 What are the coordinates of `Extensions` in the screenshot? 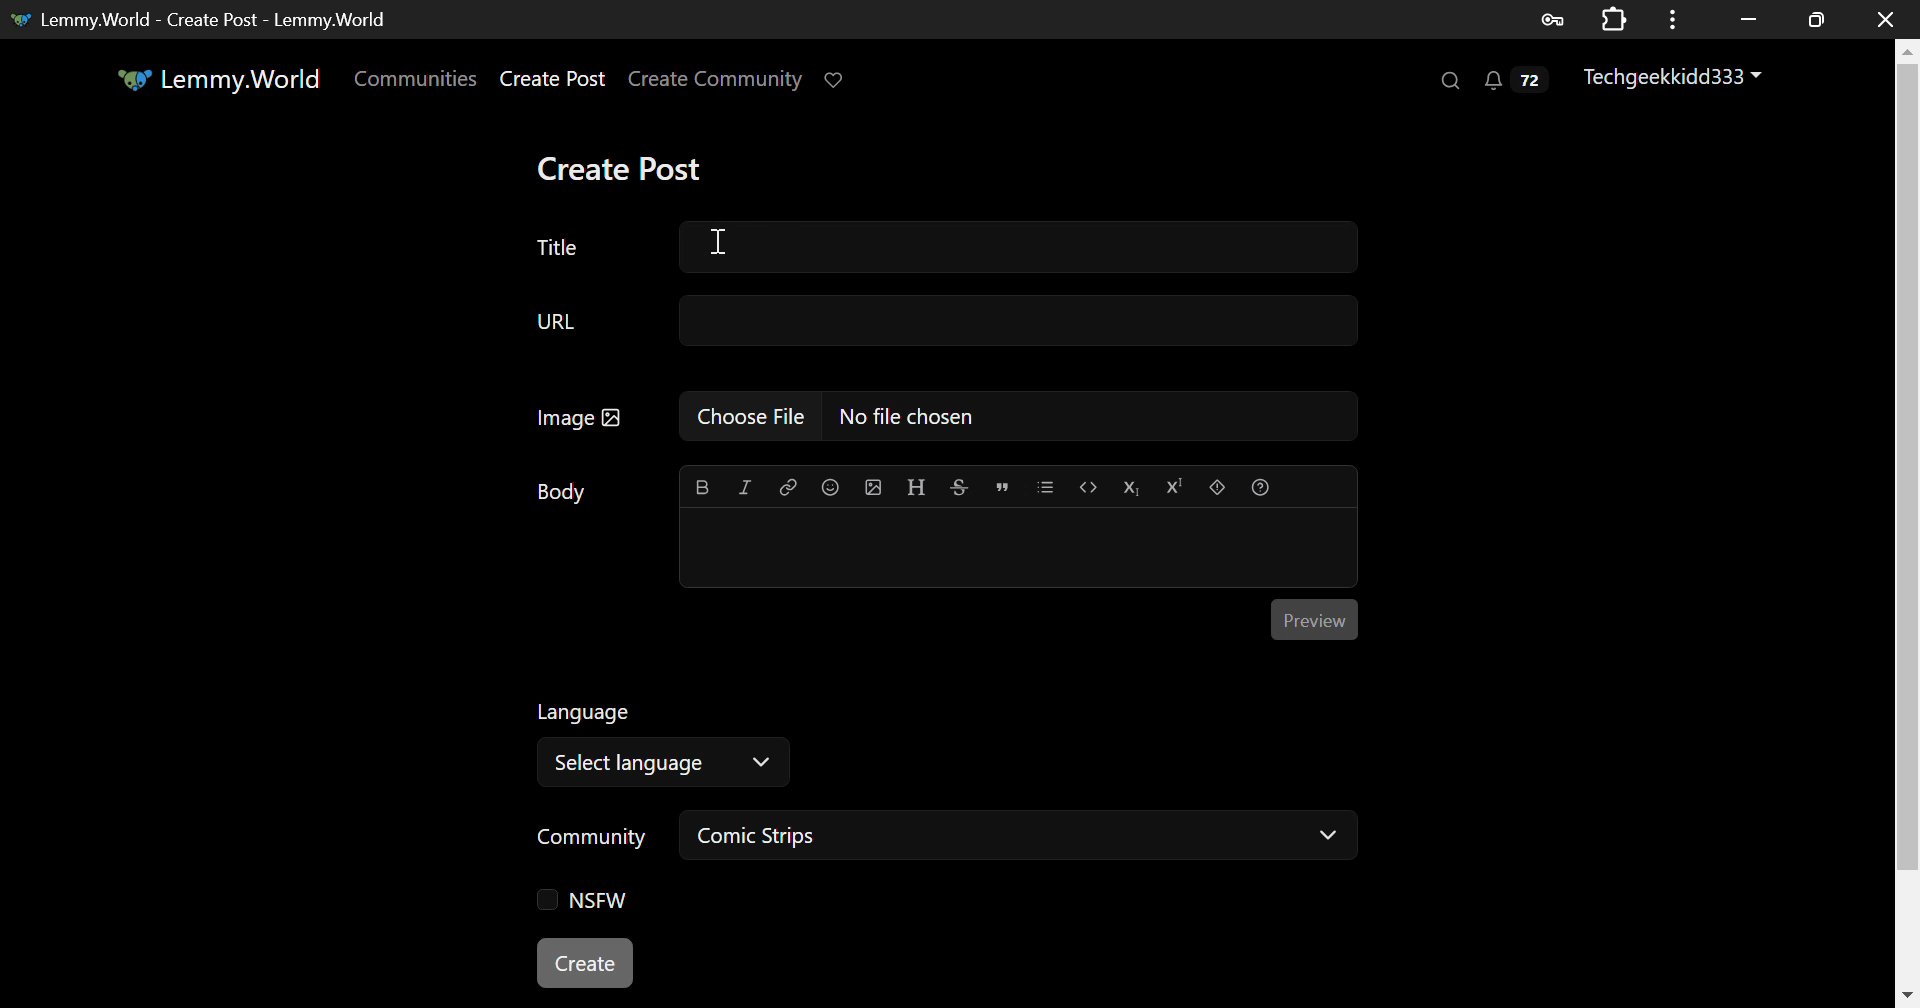 It's located at (1618, 18).